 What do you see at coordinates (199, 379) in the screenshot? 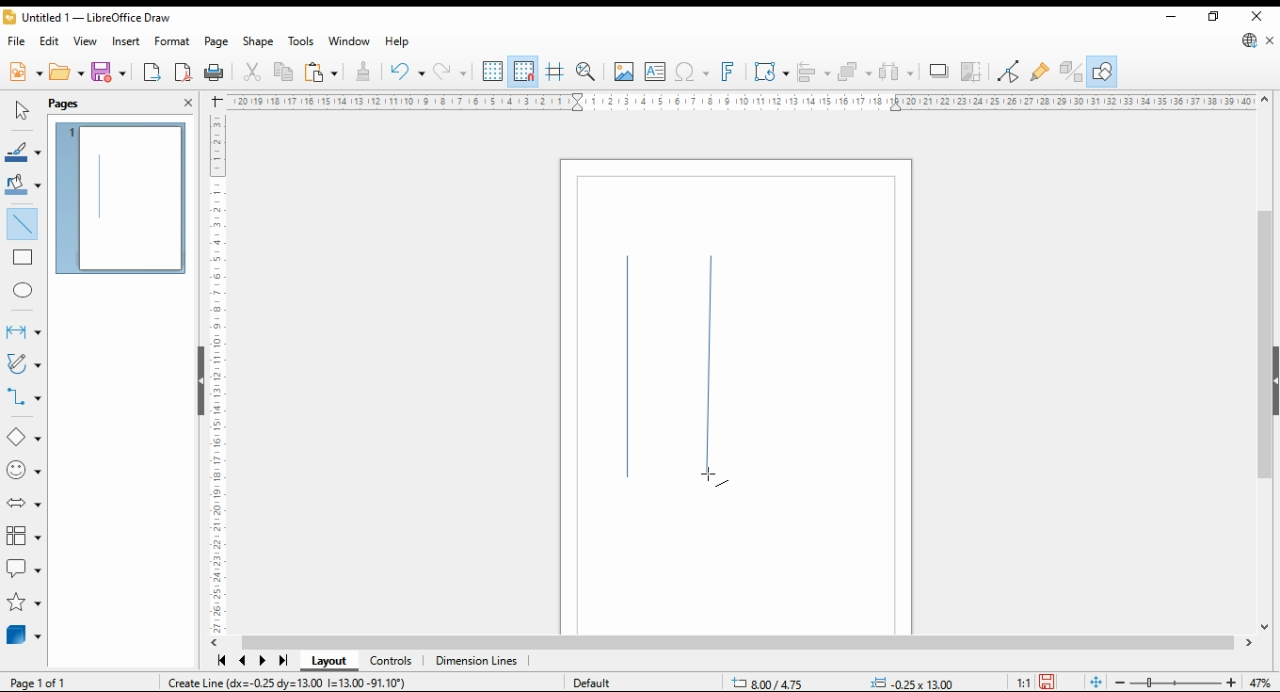
I see `collapse` at bounding box center [199, 379].